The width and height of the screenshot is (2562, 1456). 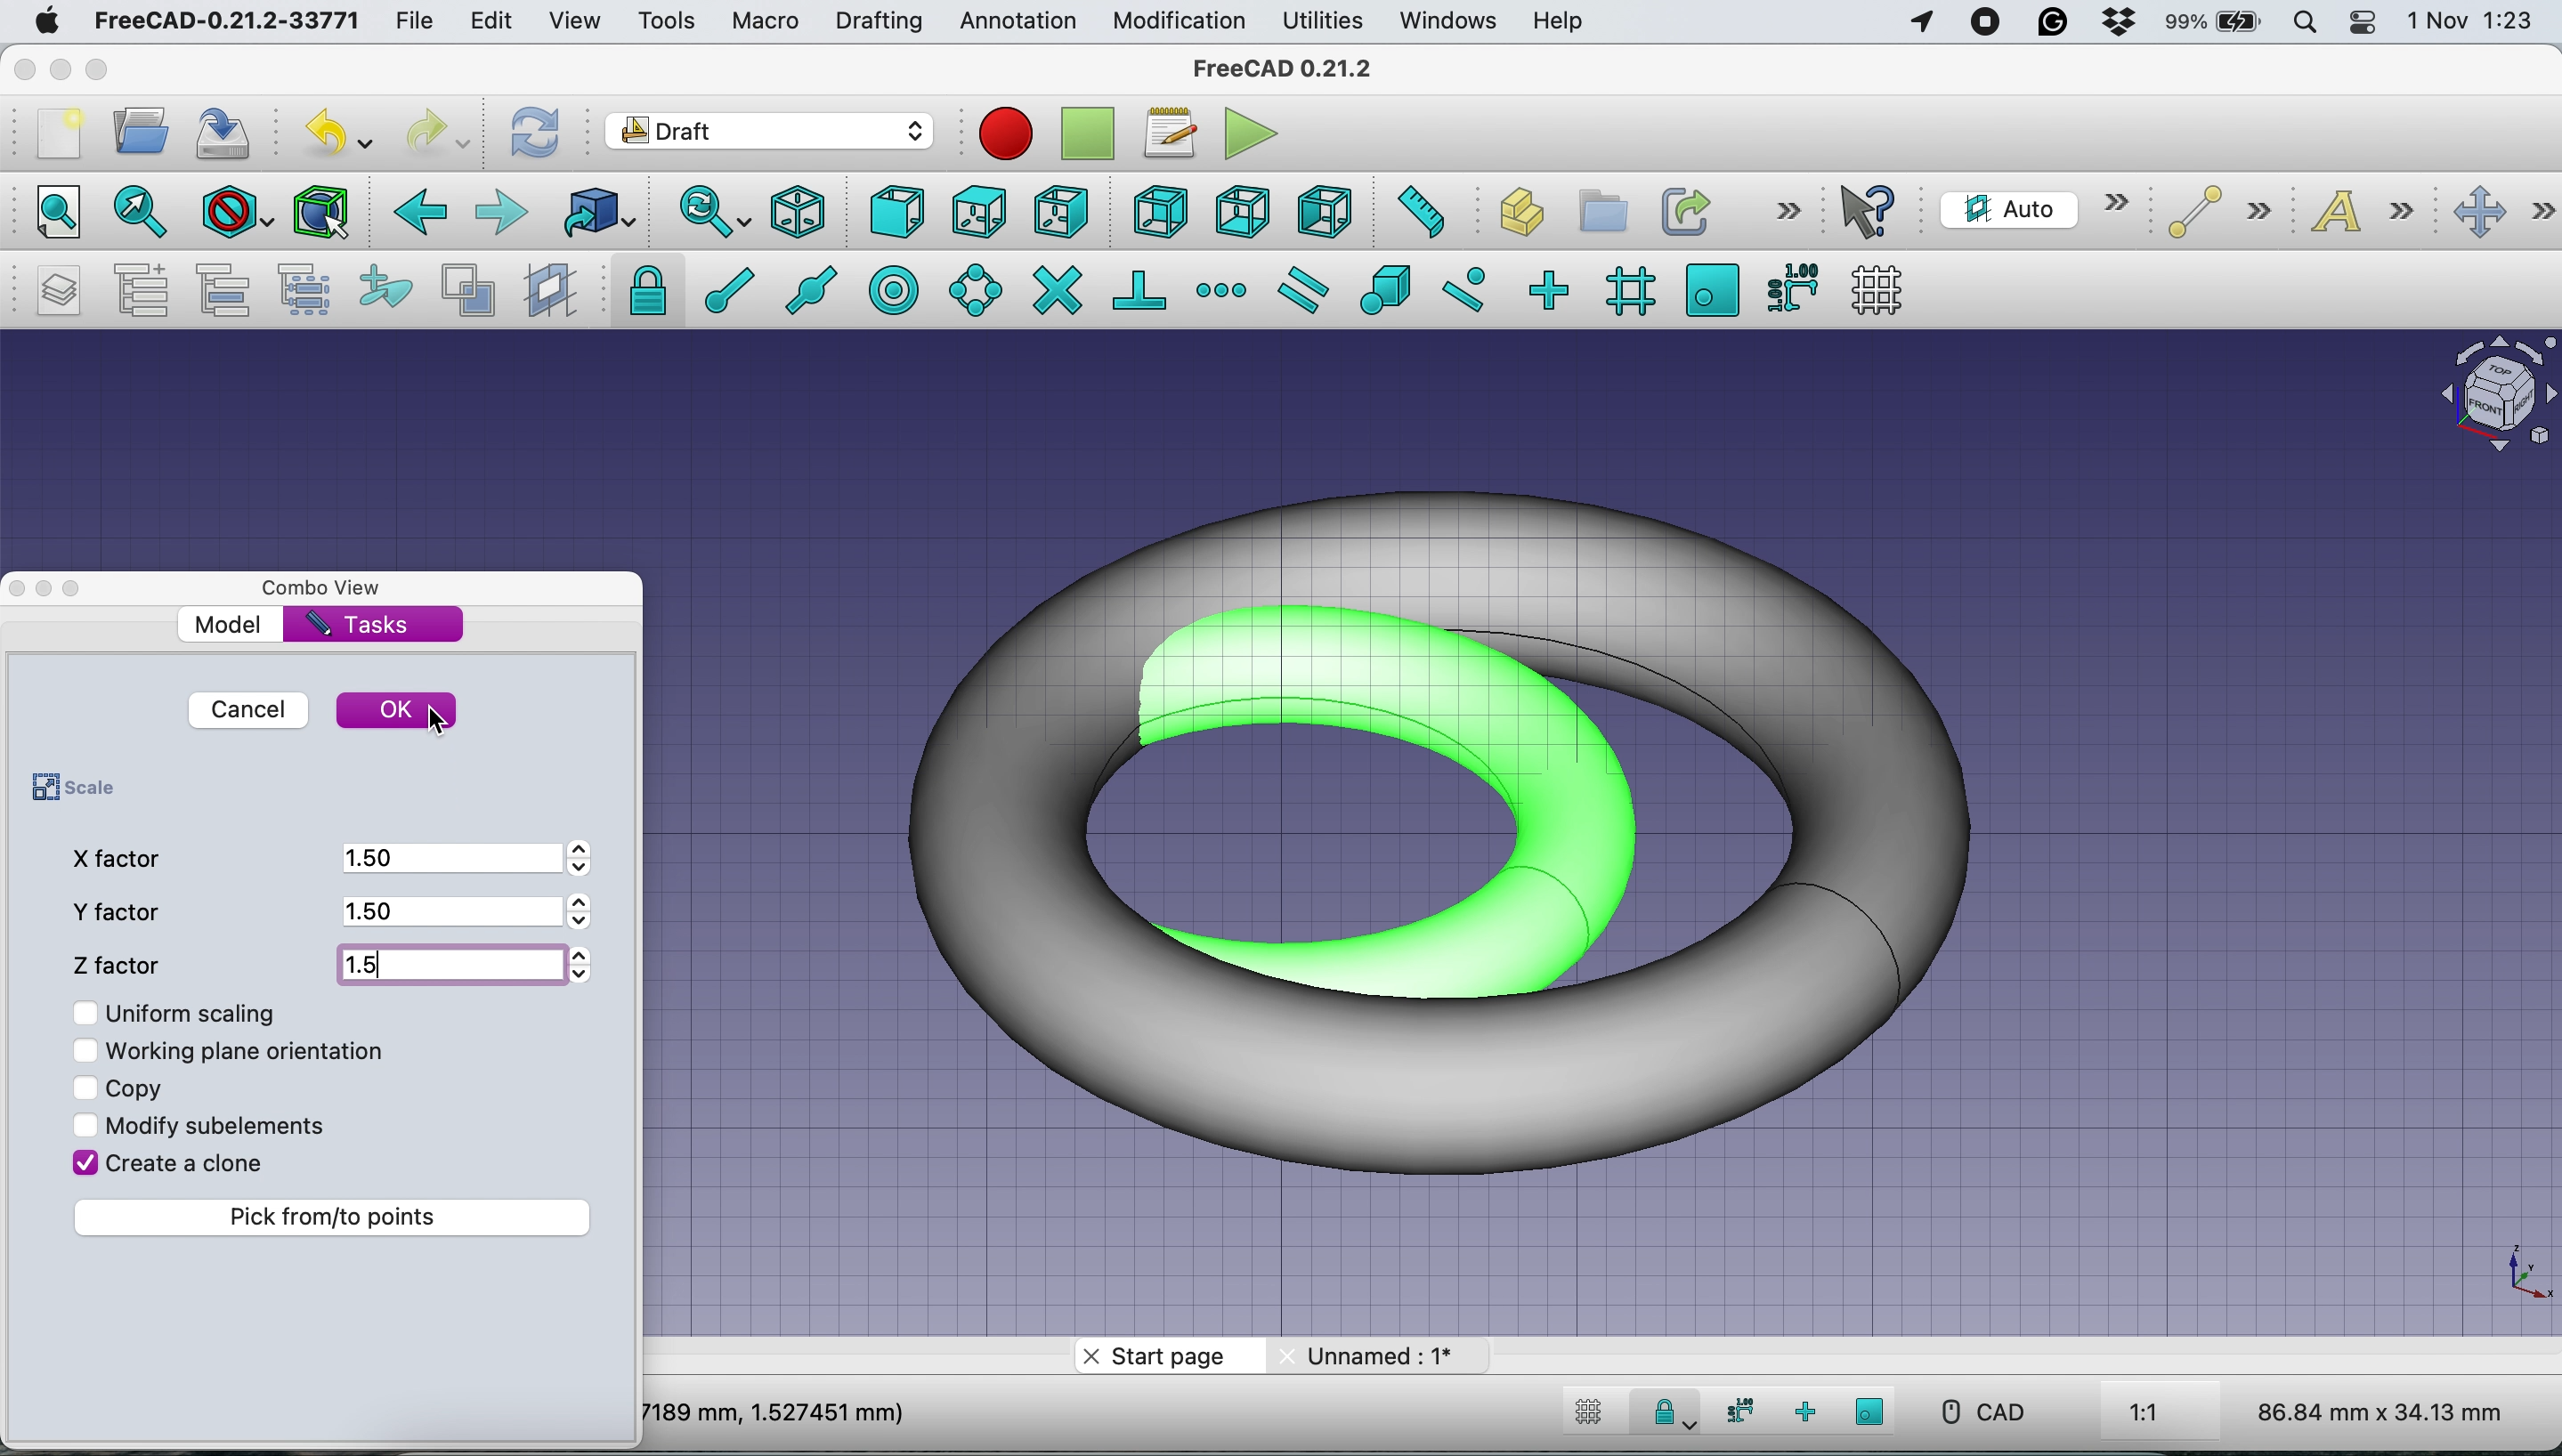 I want to click on front, so click(x=896, y=214).